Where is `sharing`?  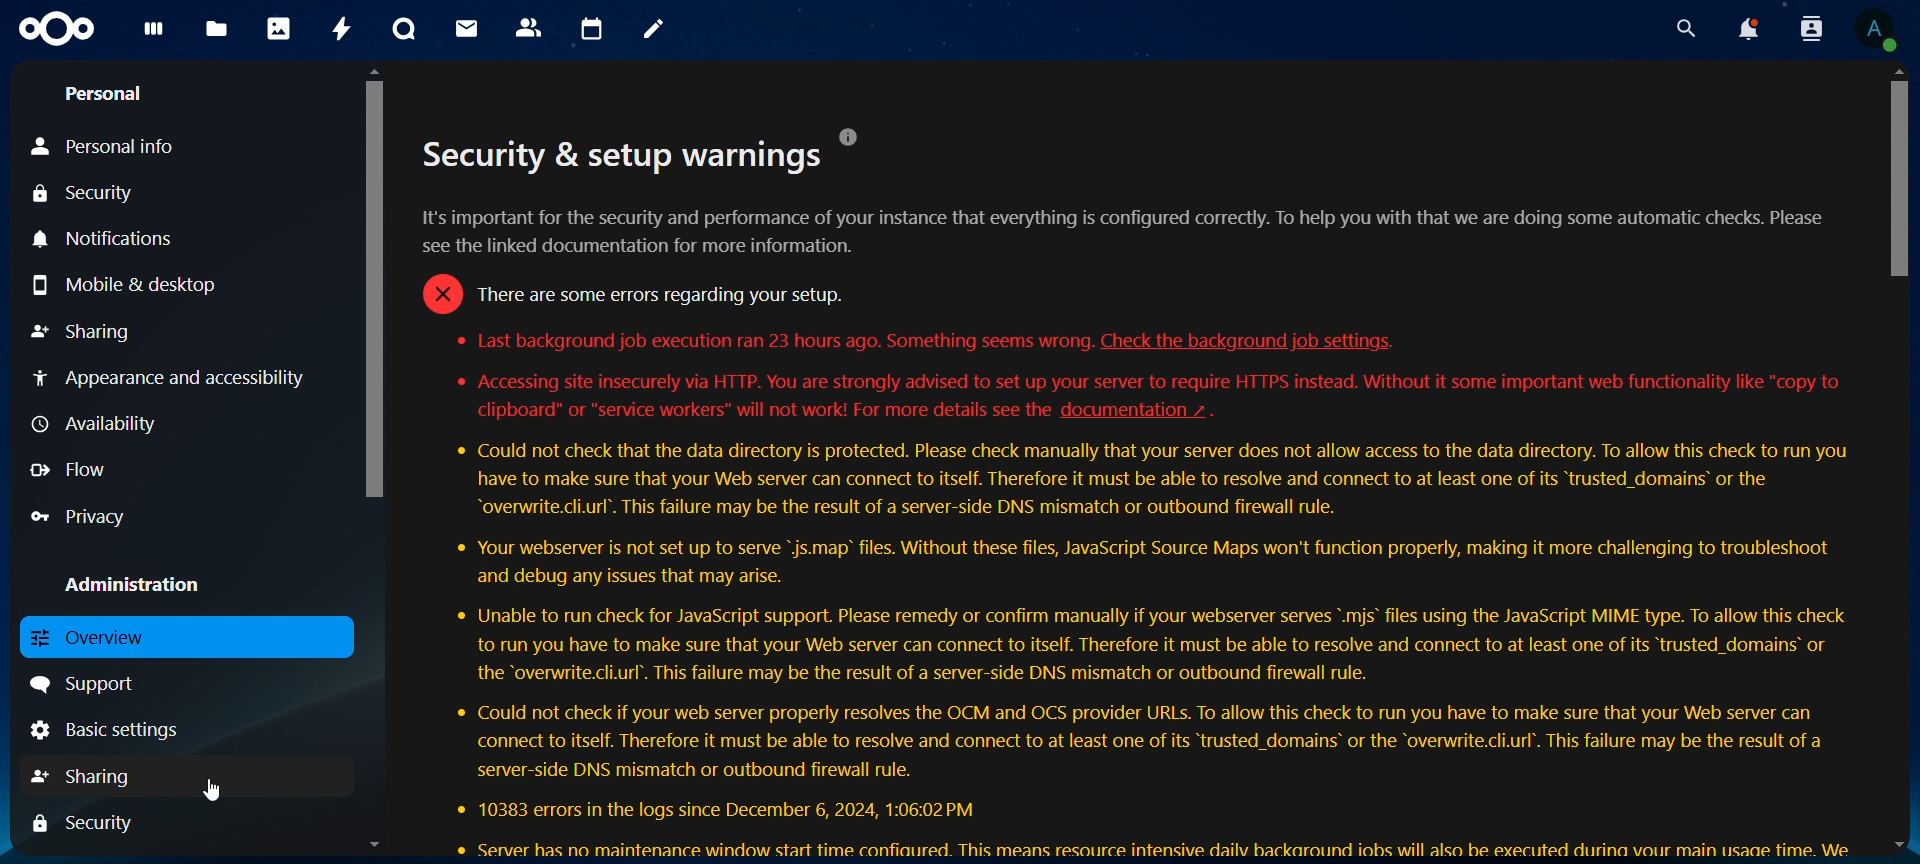
sharing is located at coordinates (84, 330).